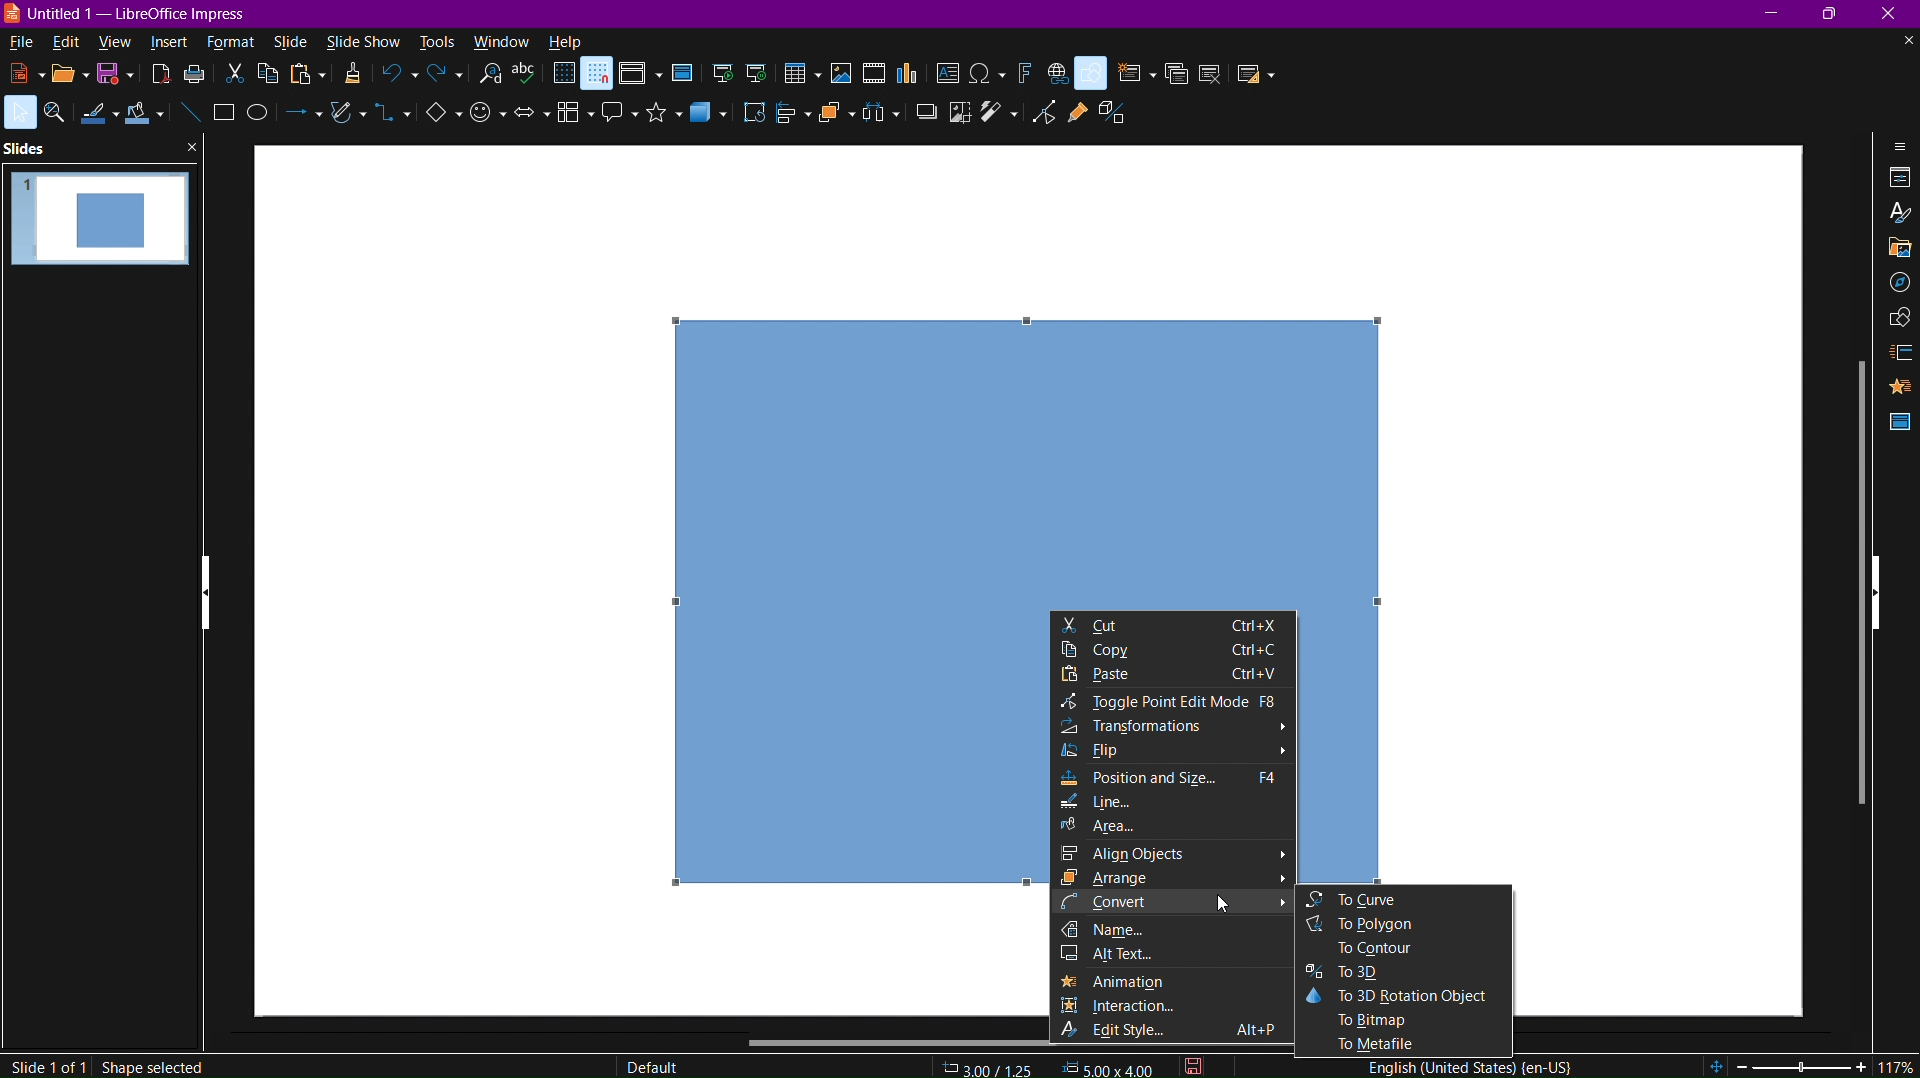 This screenshot has width=1920, height=1078. I want to click on Sidebar Settings, so click(1894, 146).